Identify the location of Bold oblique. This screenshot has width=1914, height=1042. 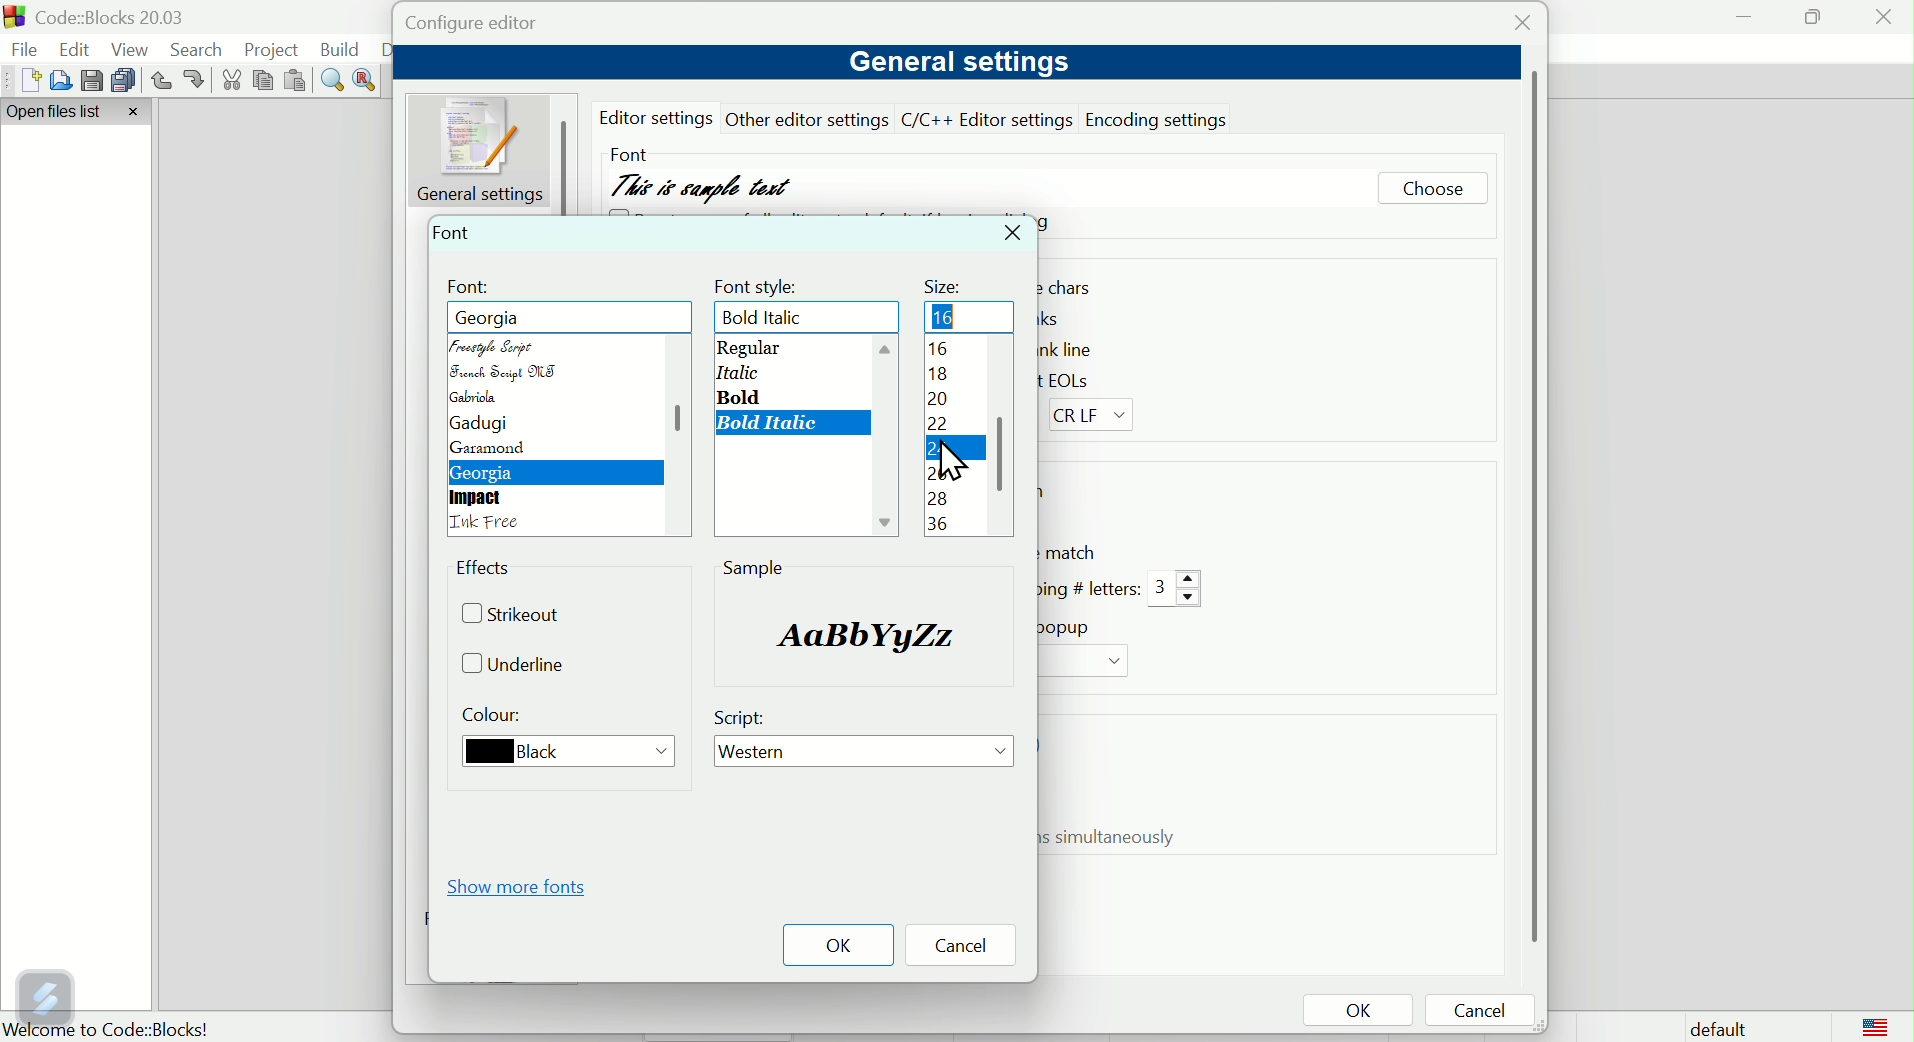
(772, 424).